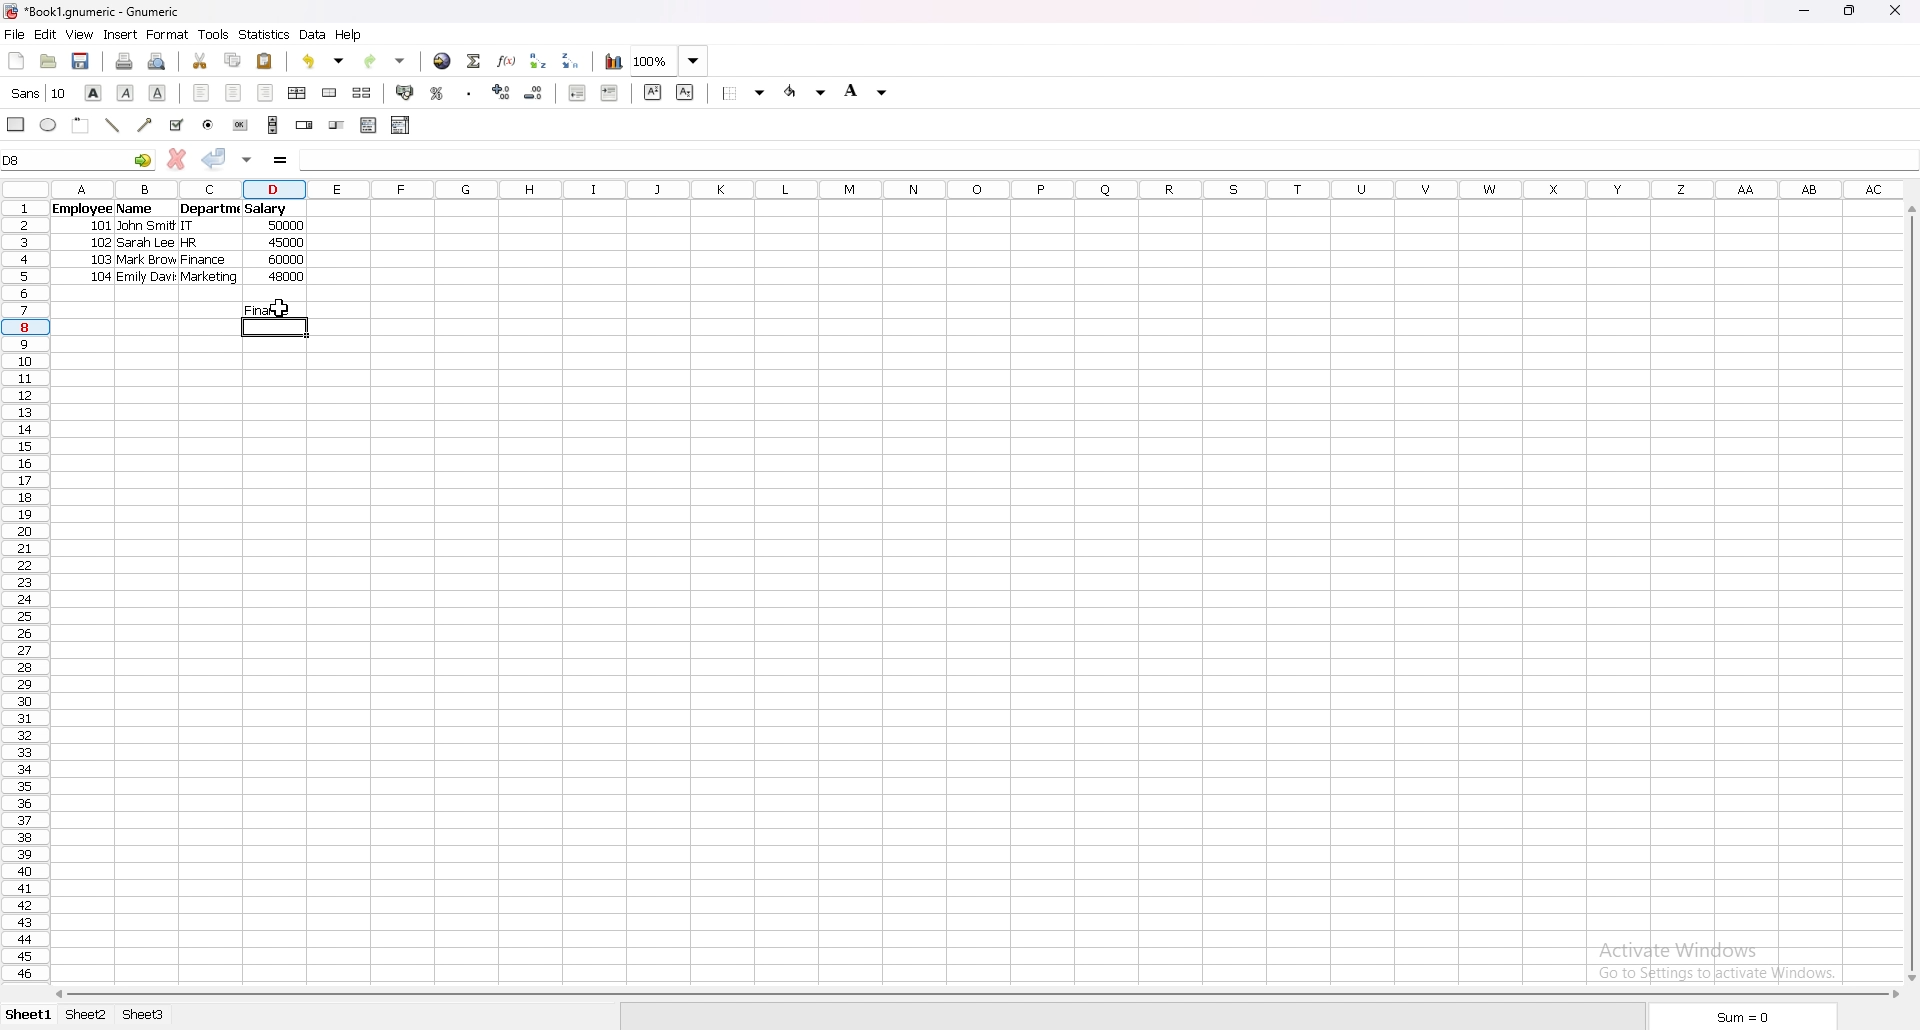 This screenshot has height=1030, width=1920. I want to click on spin button, so click(305, 124).